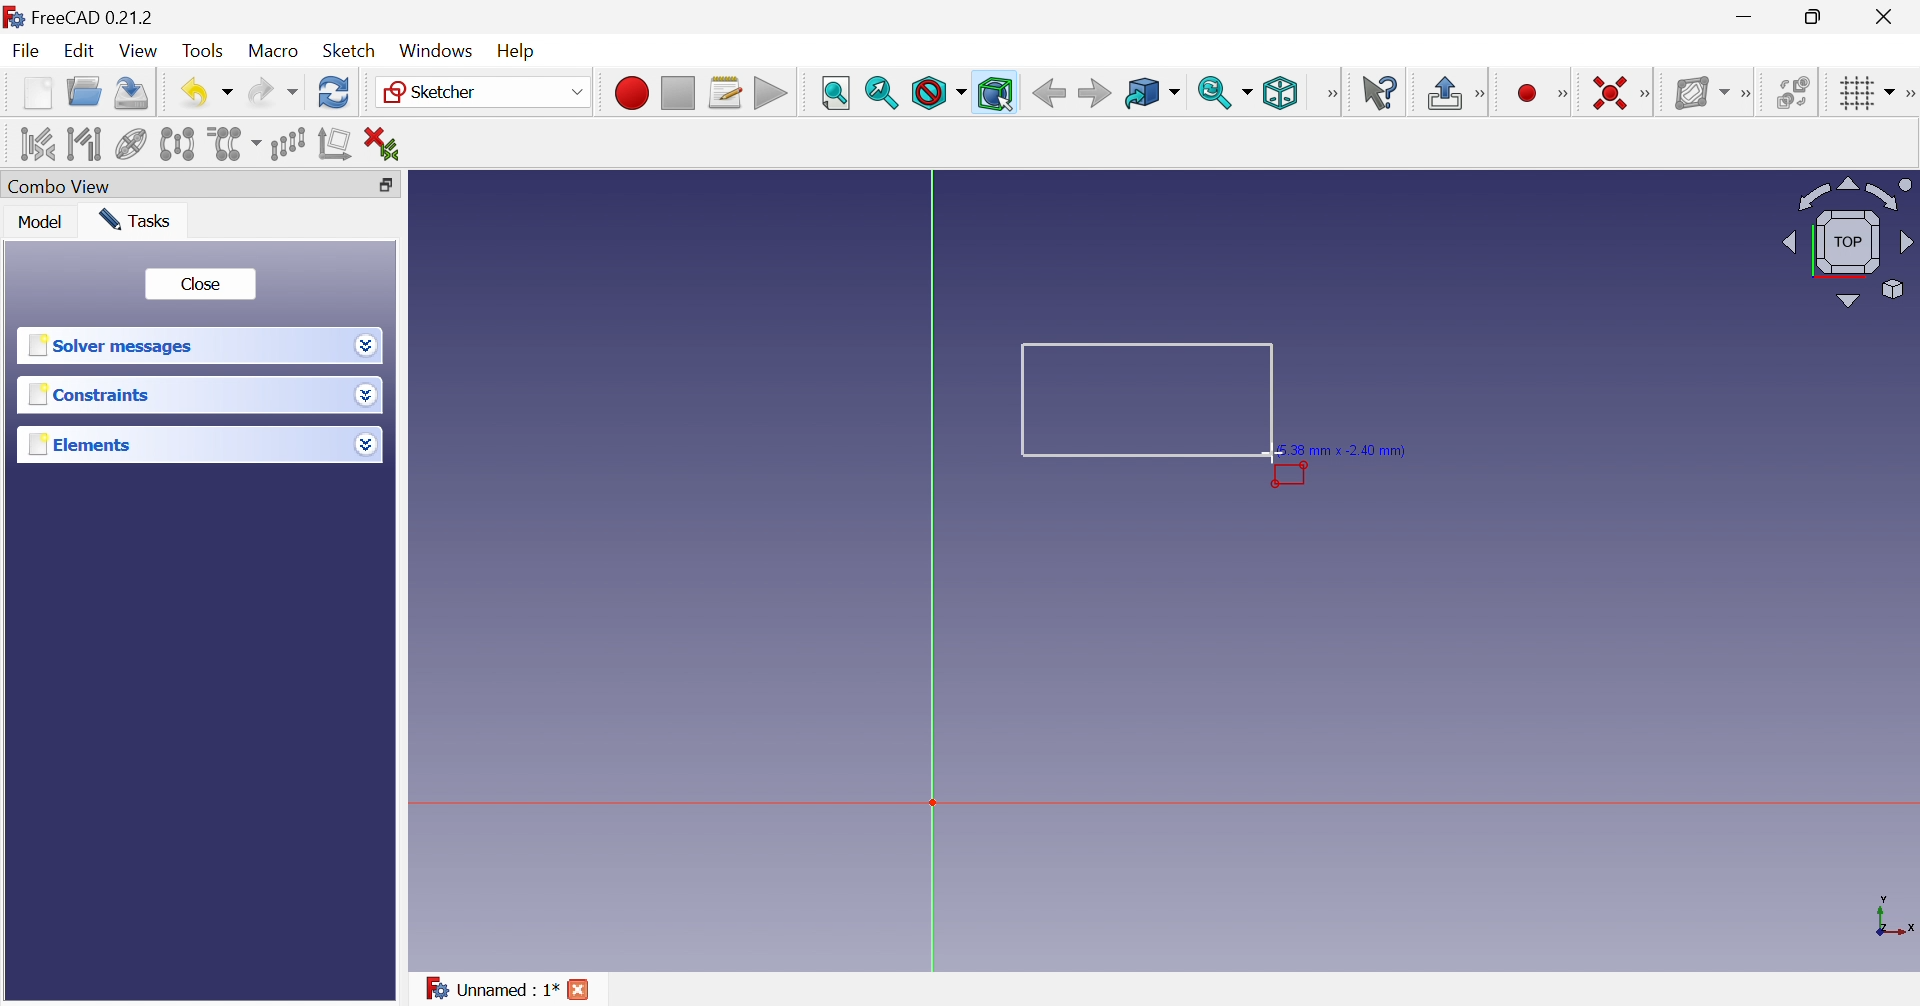 The height and width of the screenshot is (1006, 1920). What do you see at coordinates (996, 94) in the screenshot?
I see `Bounding box` at bounding box center [996, 94].